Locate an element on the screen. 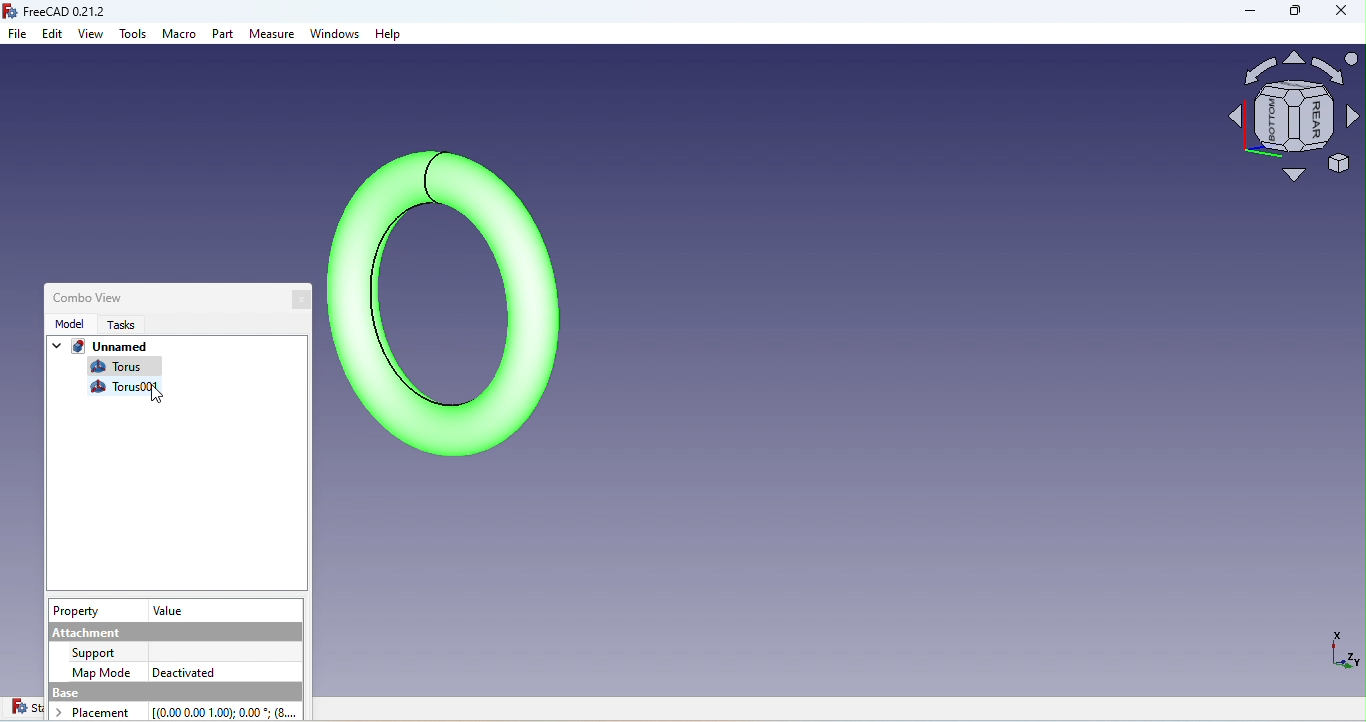 This screenshot has width=1366, height=722. Windows is located at coordinates (336, 36).